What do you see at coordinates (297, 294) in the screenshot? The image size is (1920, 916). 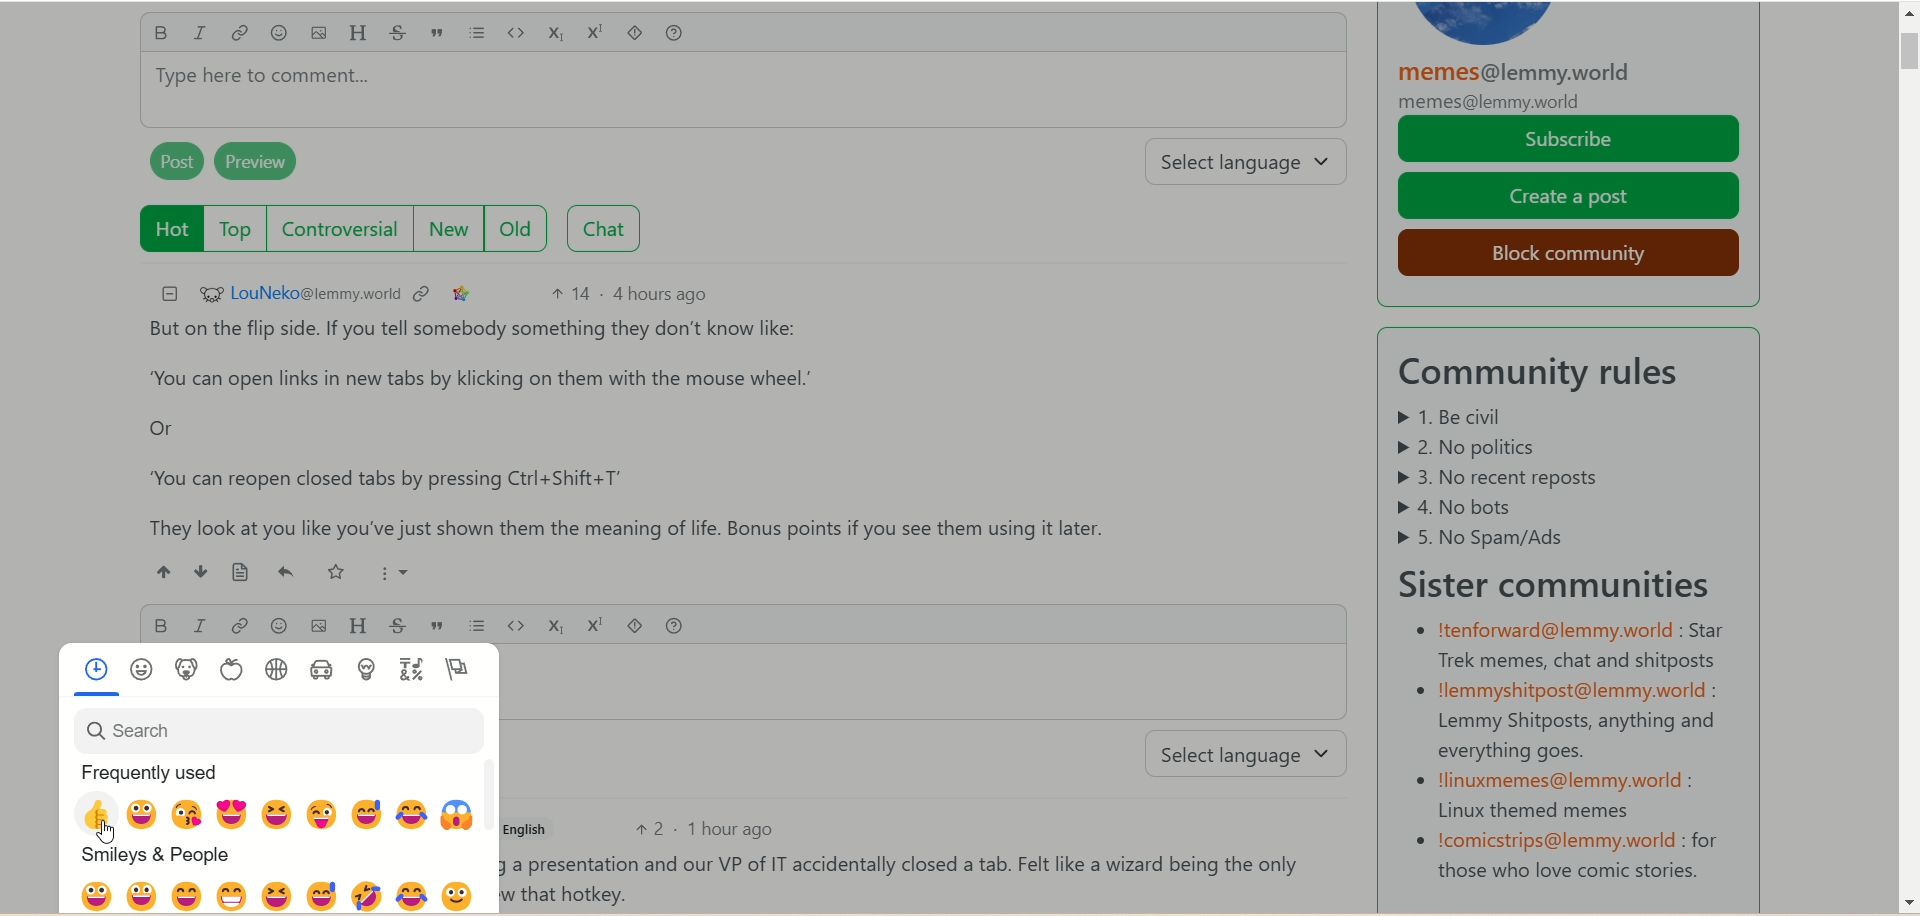 I see `username` at bounding box center [297, 294].